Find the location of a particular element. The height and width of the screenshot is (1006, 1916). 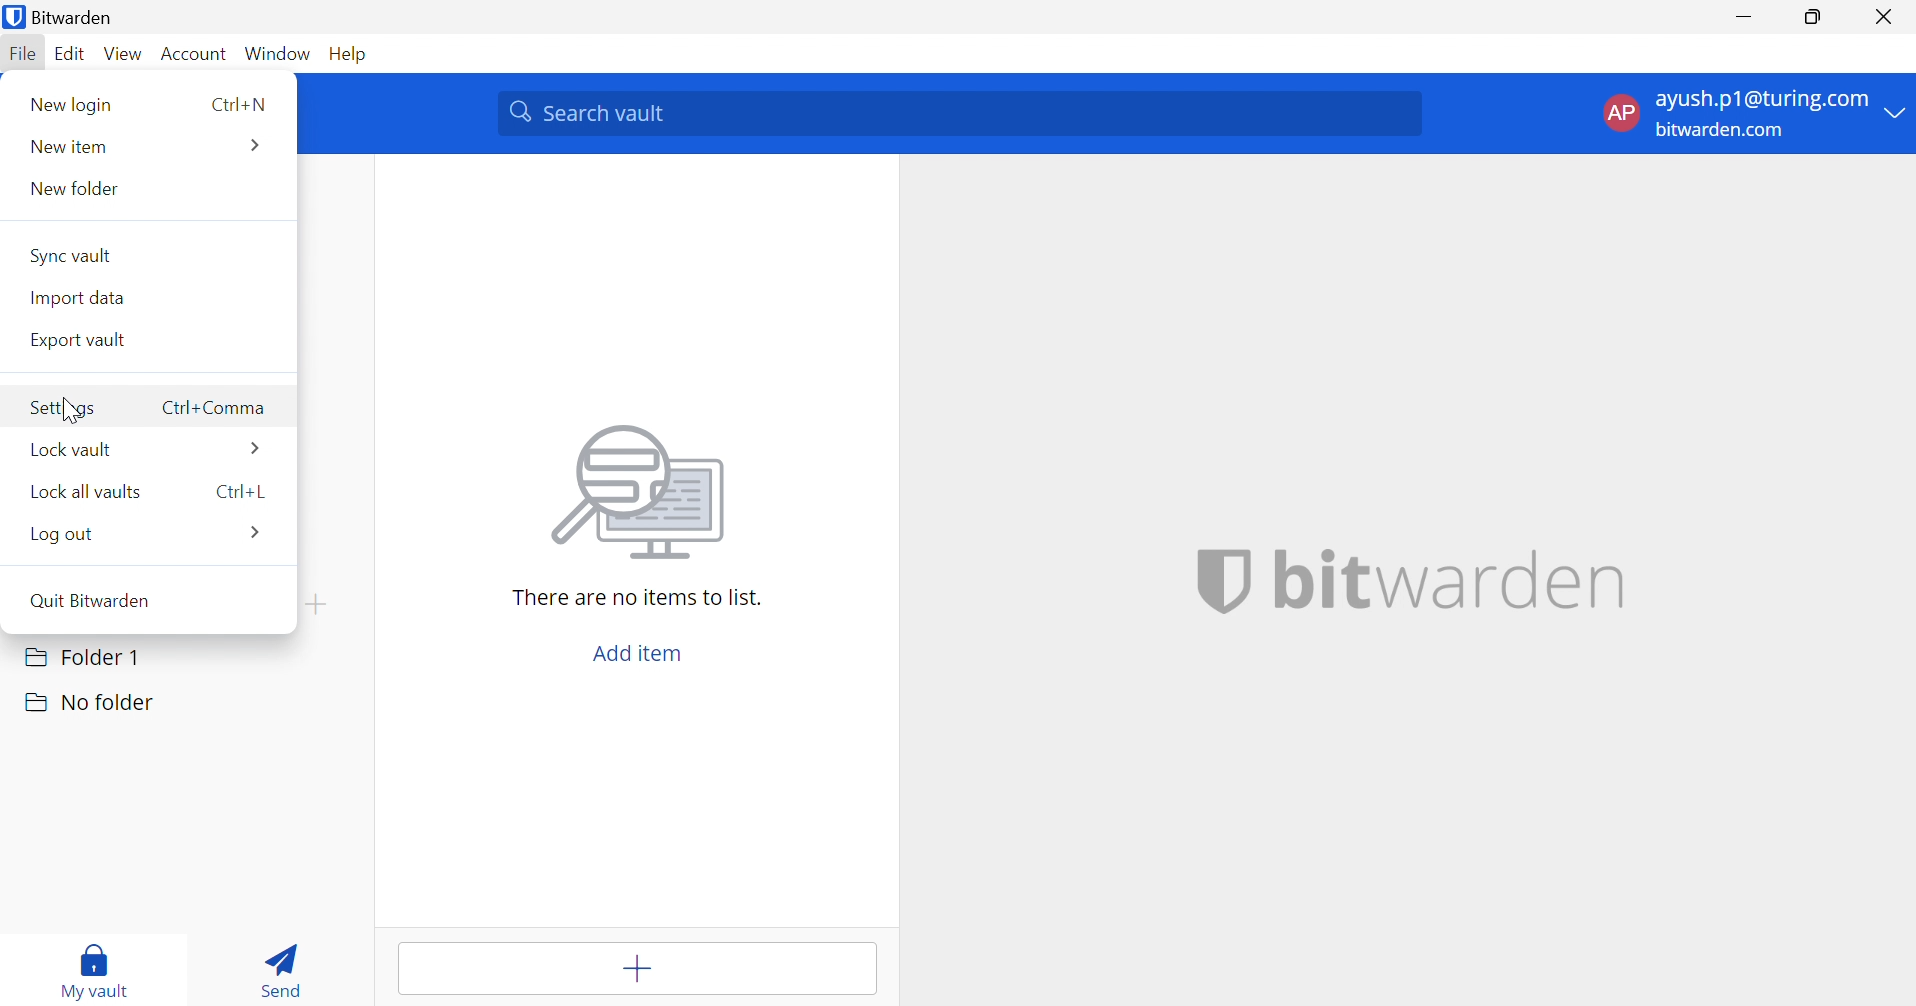

Edit is located at coordinates (71, 56).